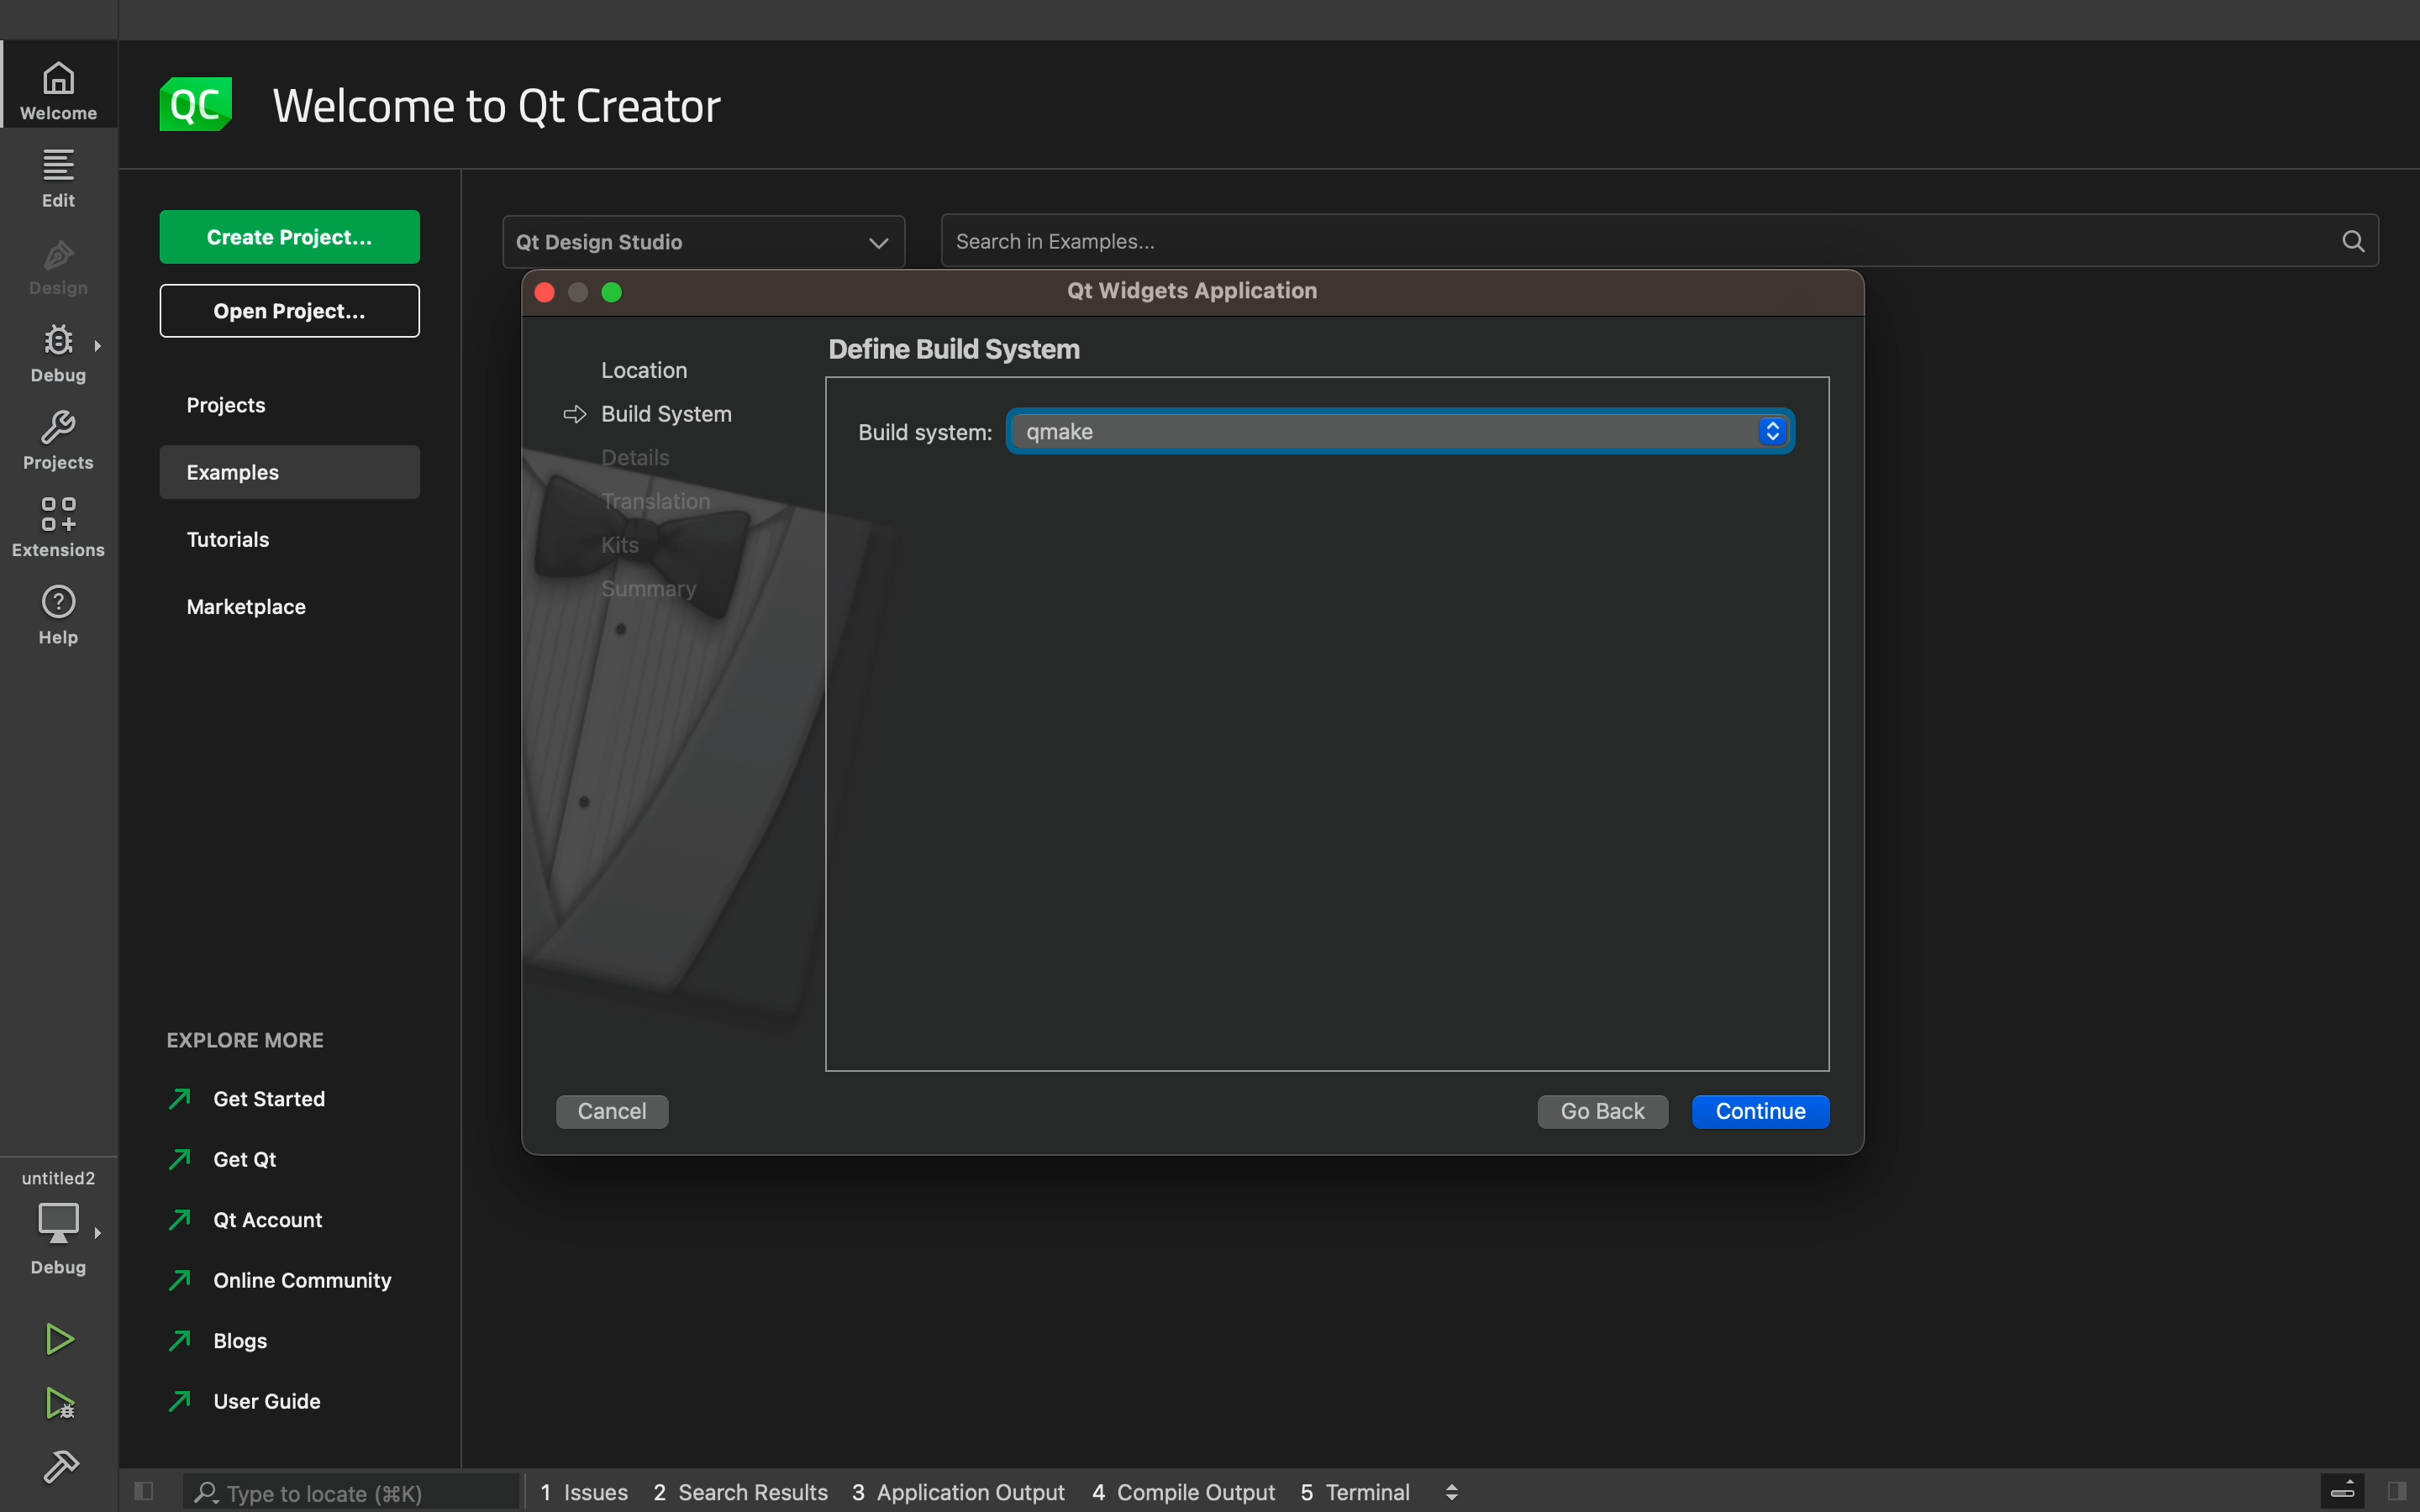  I want to click on location, so click(633, 369).